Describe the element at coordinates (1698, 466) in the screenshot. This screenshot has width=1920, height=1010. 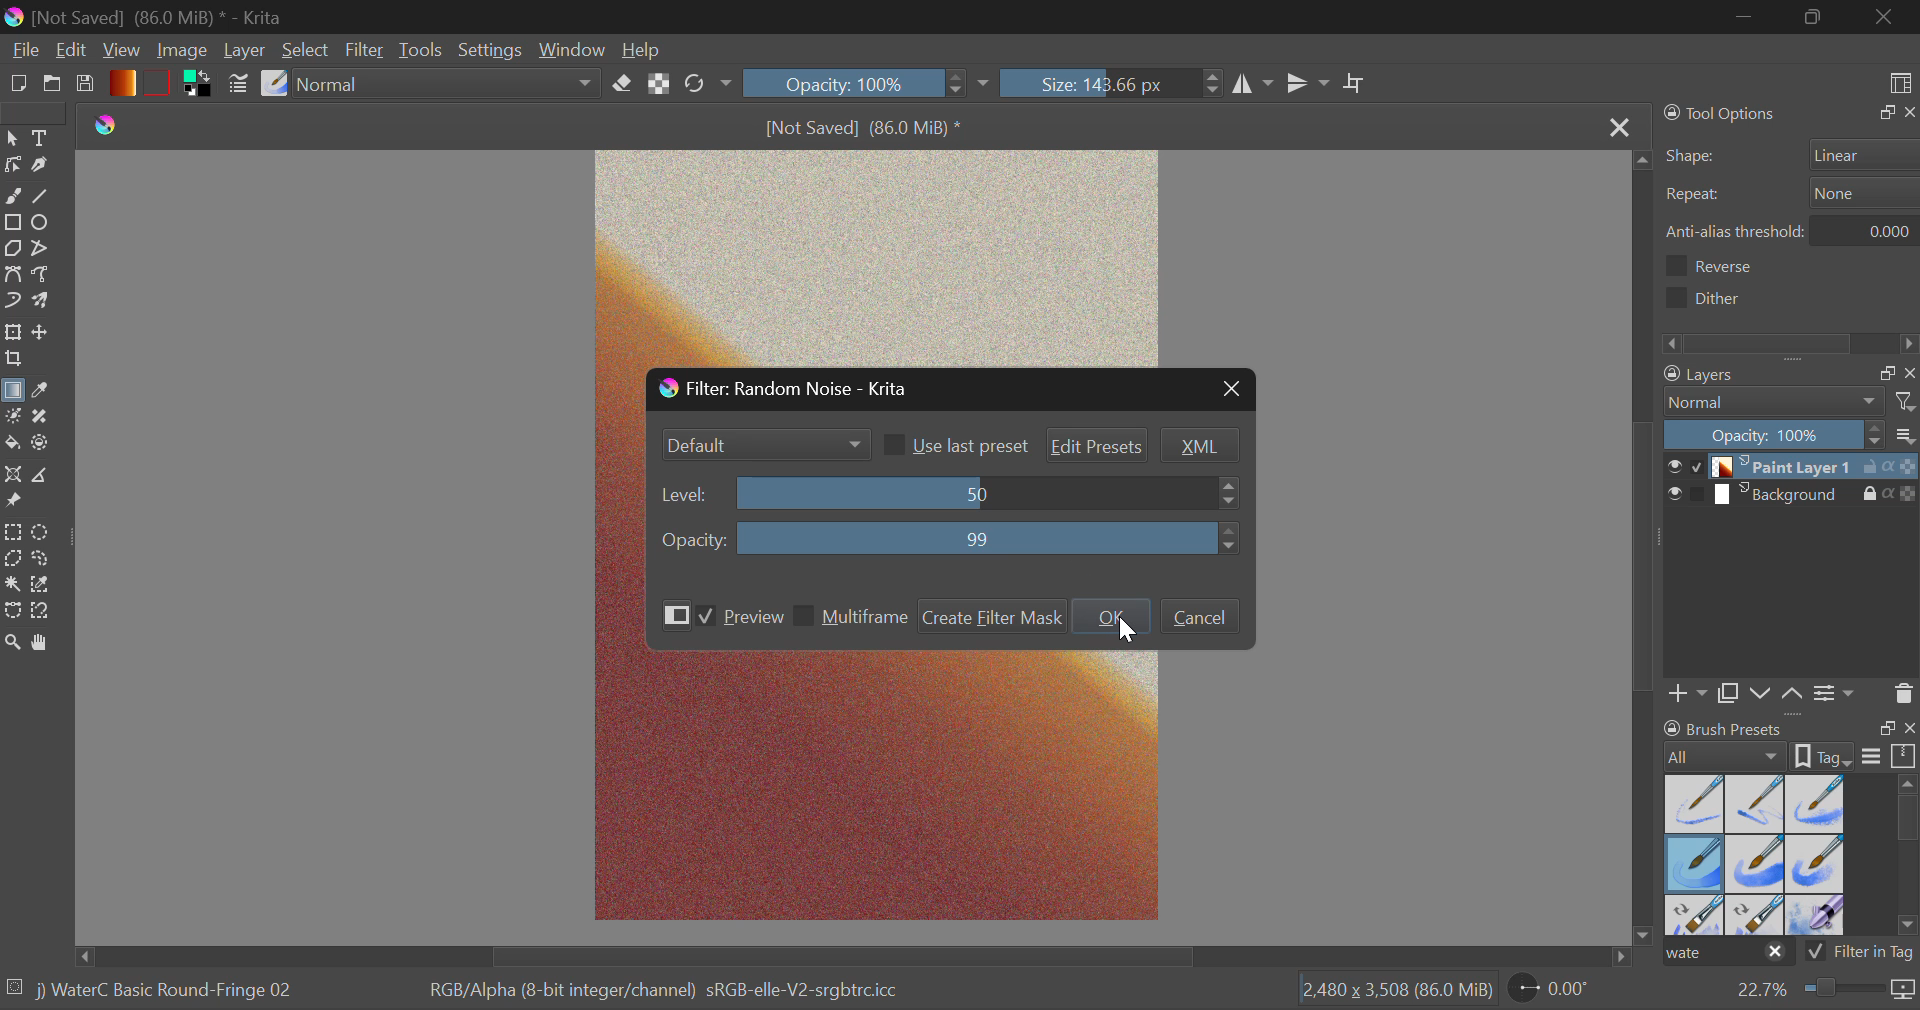
I see `disable paint layer` at that location.